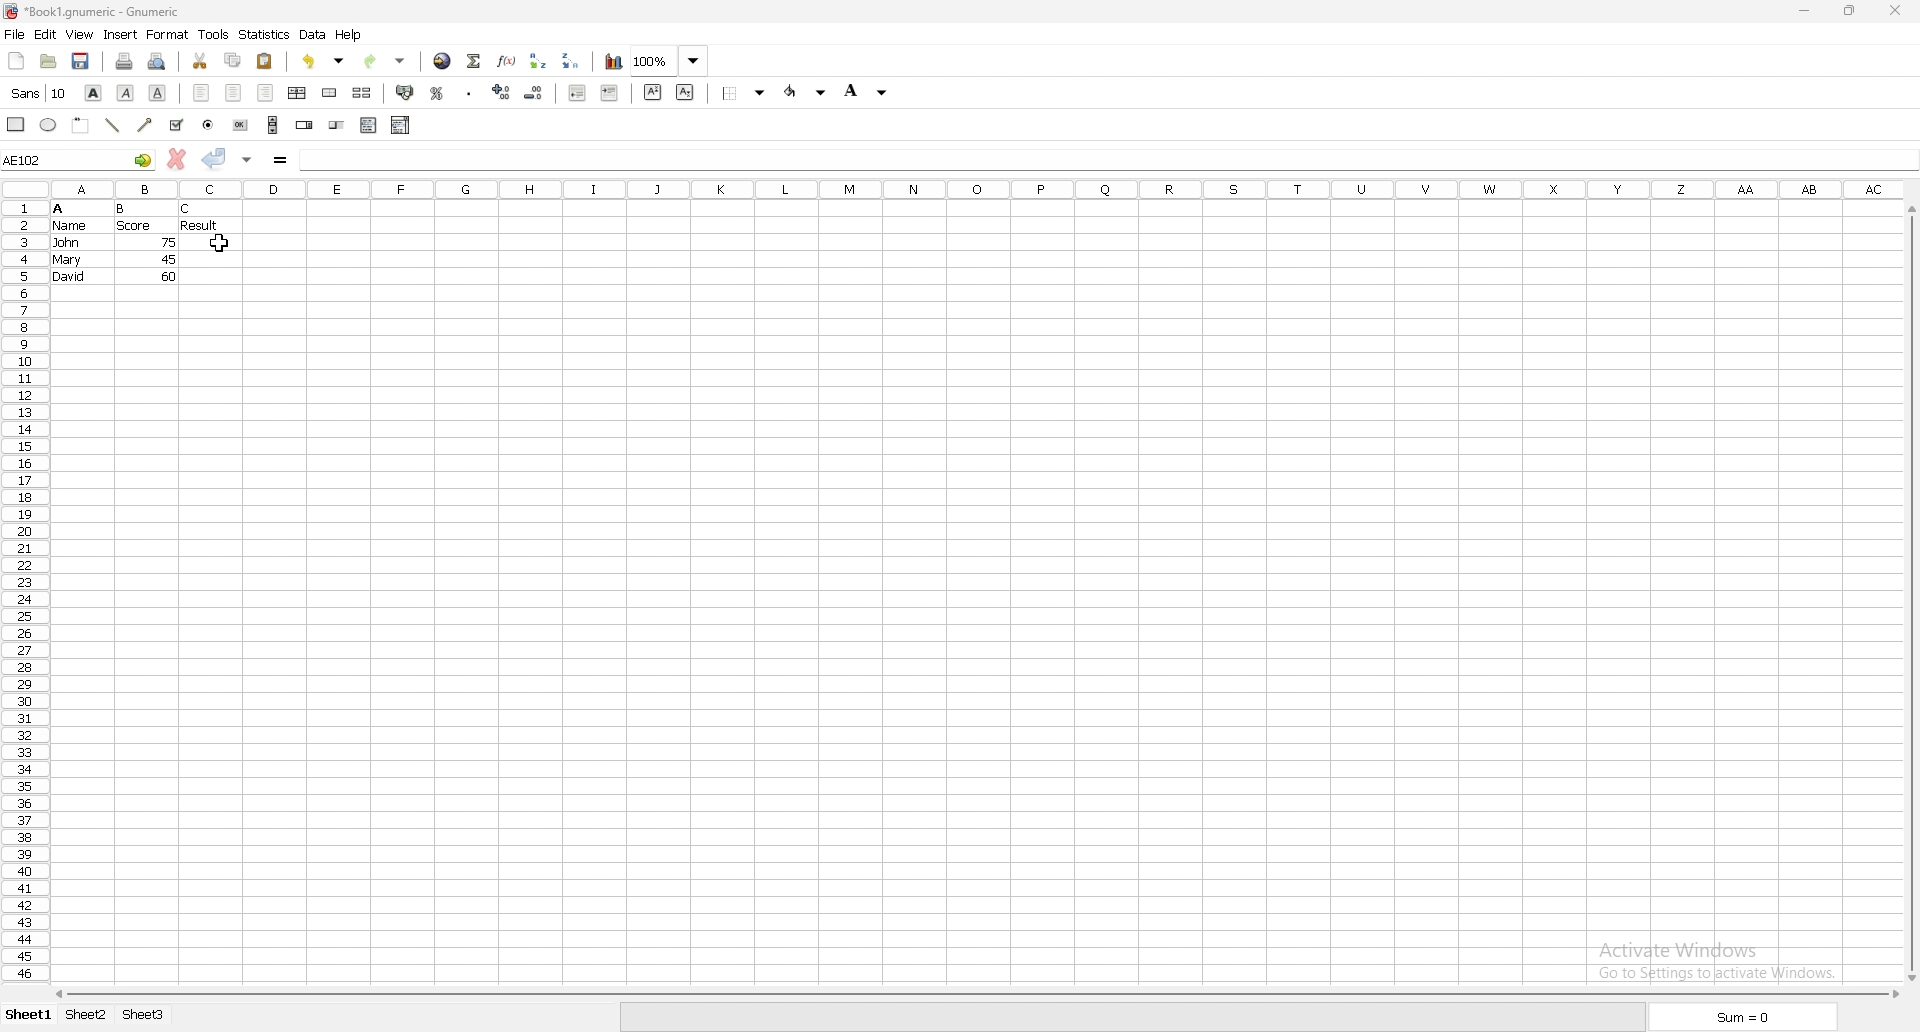 This screenshot has height=1032, width=1920. I want to click on formula, so click(282, 161).